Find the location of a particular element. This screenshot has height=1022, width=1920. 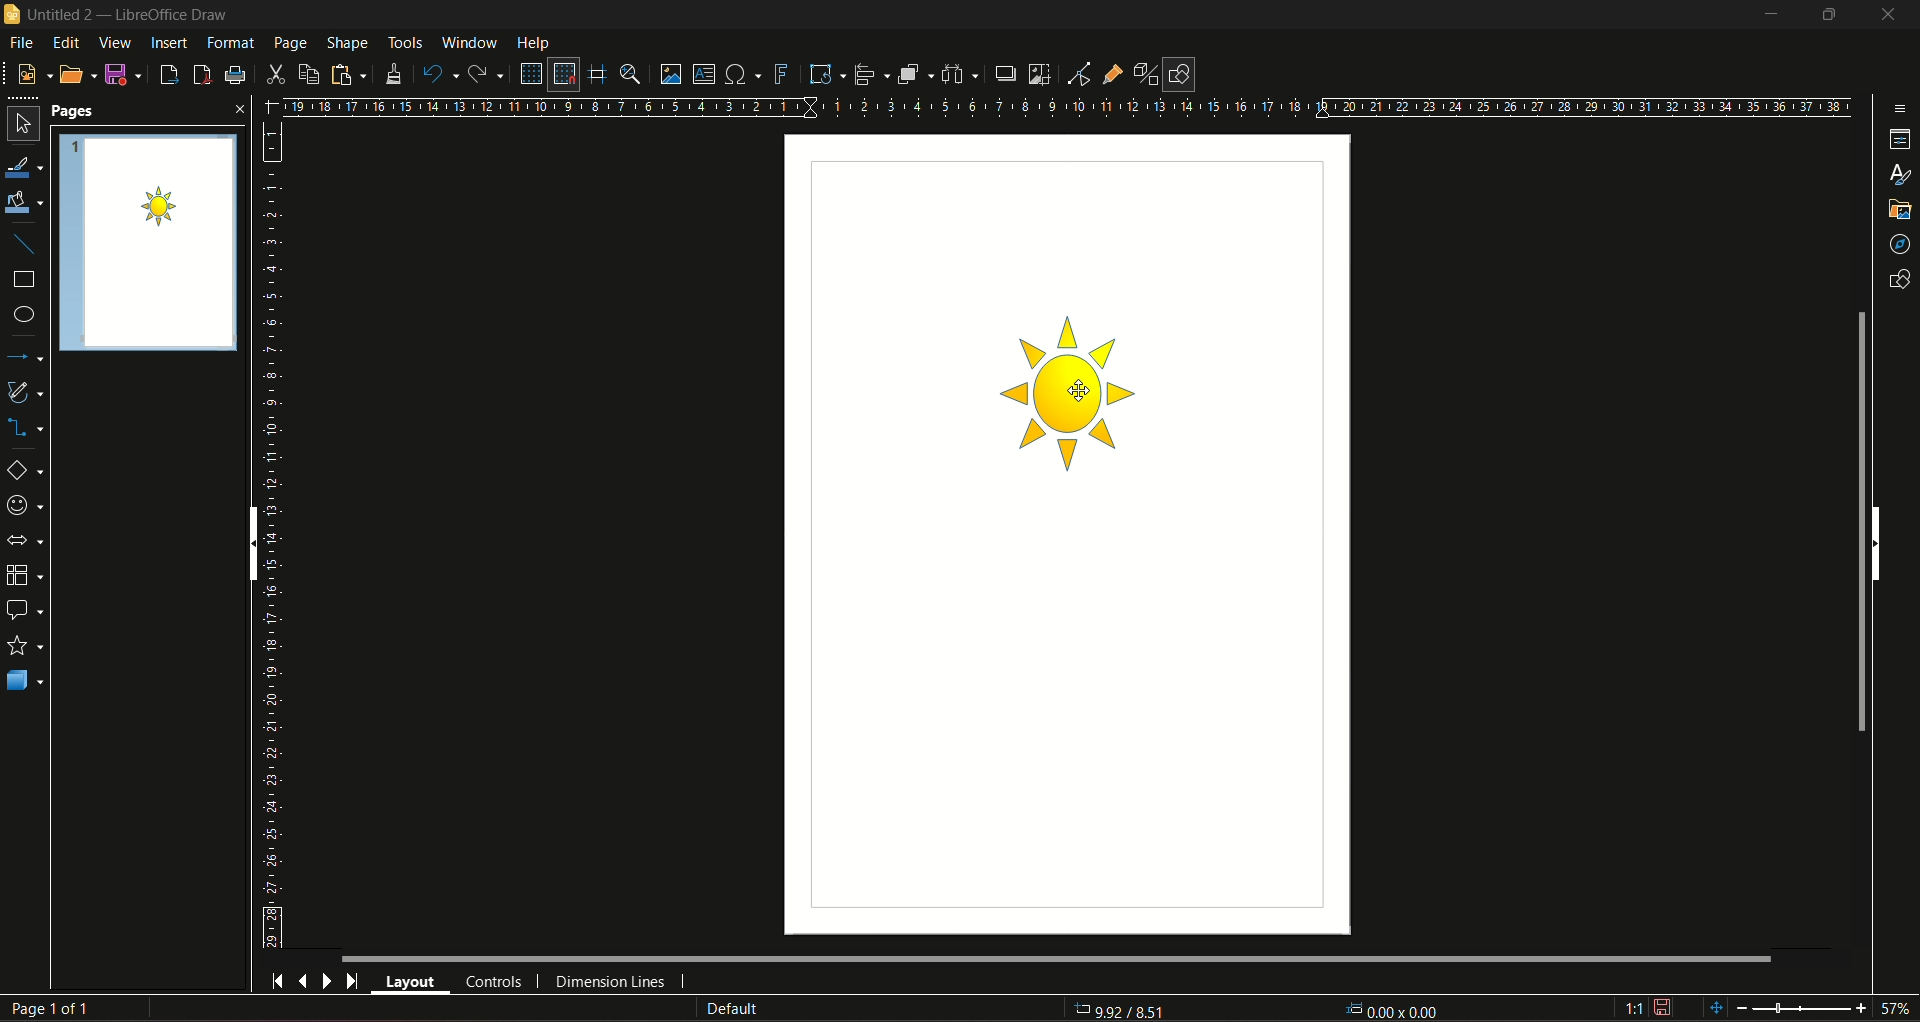

open is located at coordinates (77, 74).